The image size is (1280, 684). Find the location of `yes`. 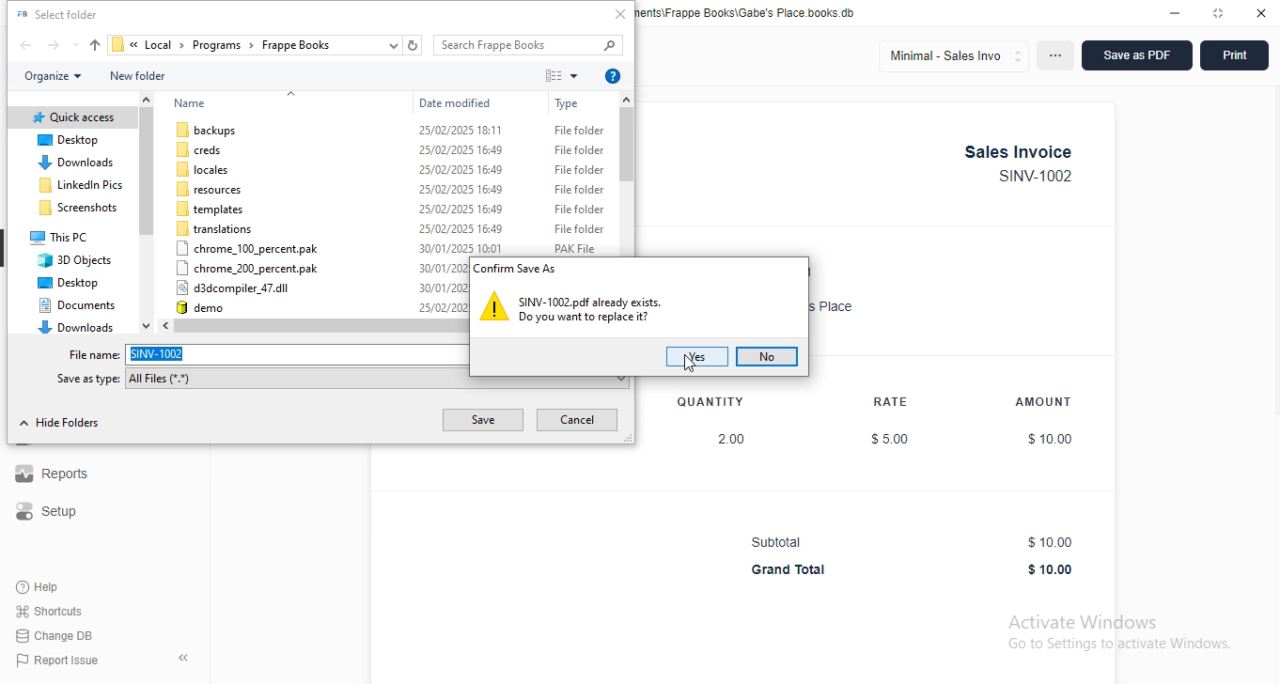

yes is located at coordinates (697, 356).